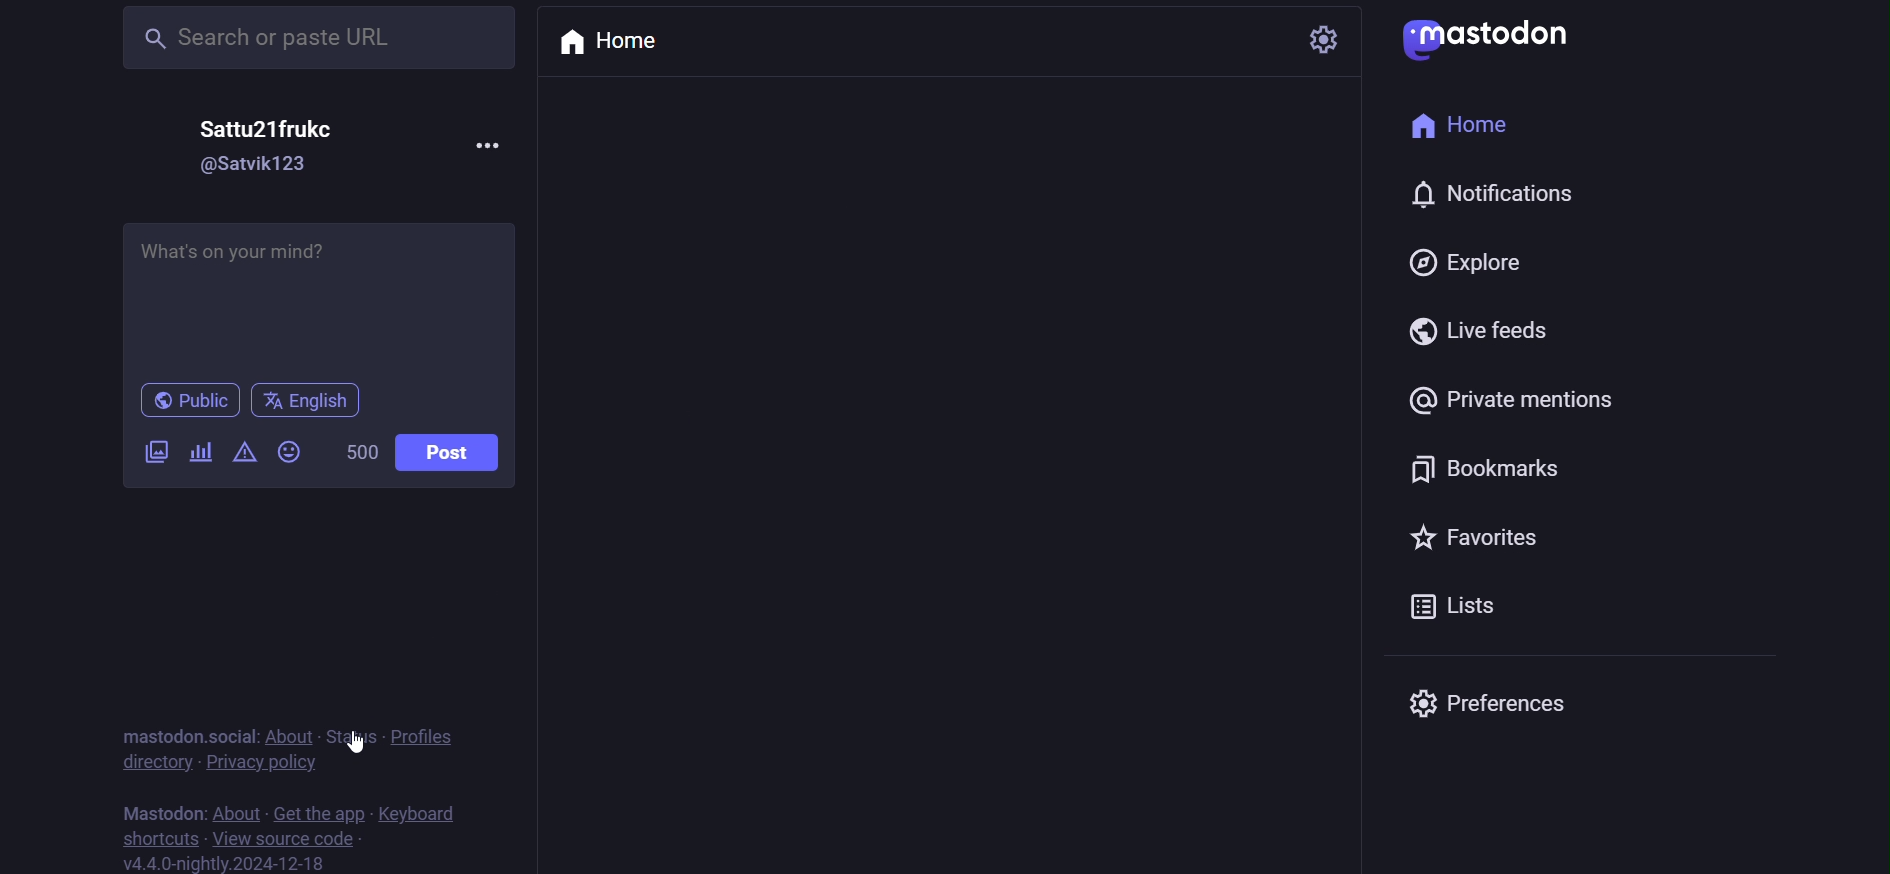 This screenshot has width=1890, height=874. Describe the element at coordinates (1513, 400) in the screenshot. I see `private mention` at that location.